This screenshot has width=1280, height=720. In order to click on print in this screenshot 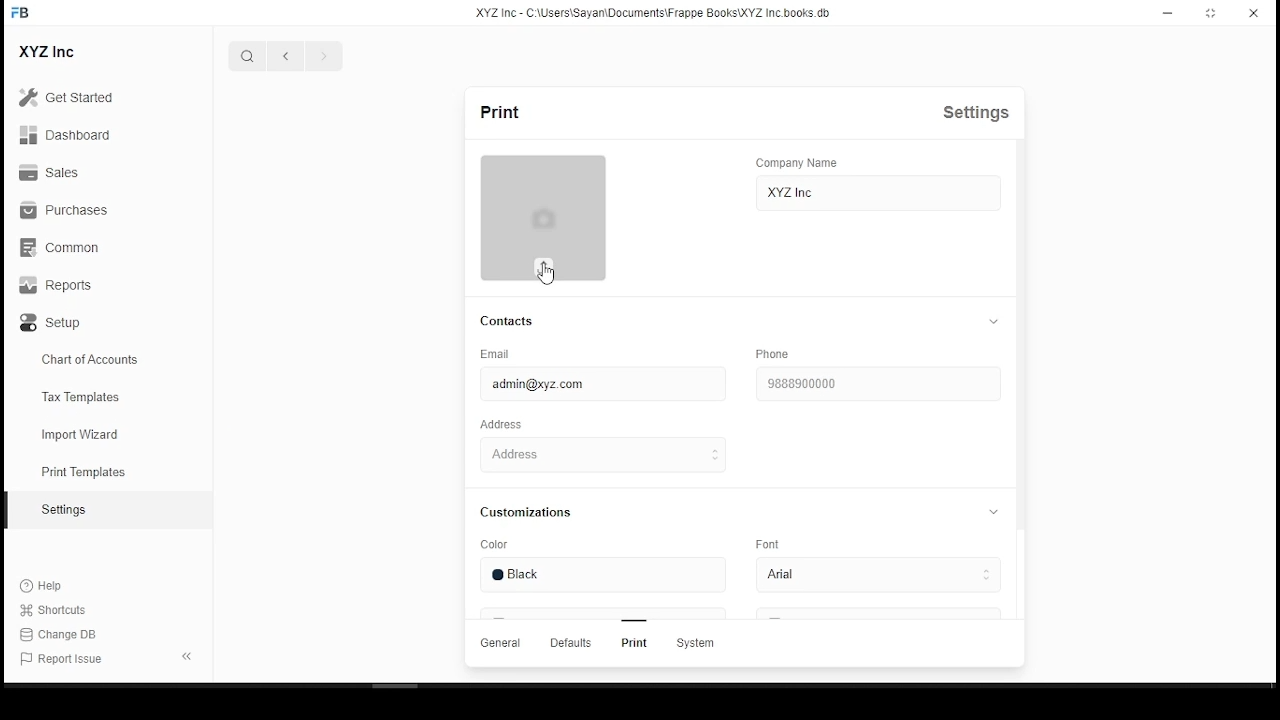, I will do `click(499, 113)`.